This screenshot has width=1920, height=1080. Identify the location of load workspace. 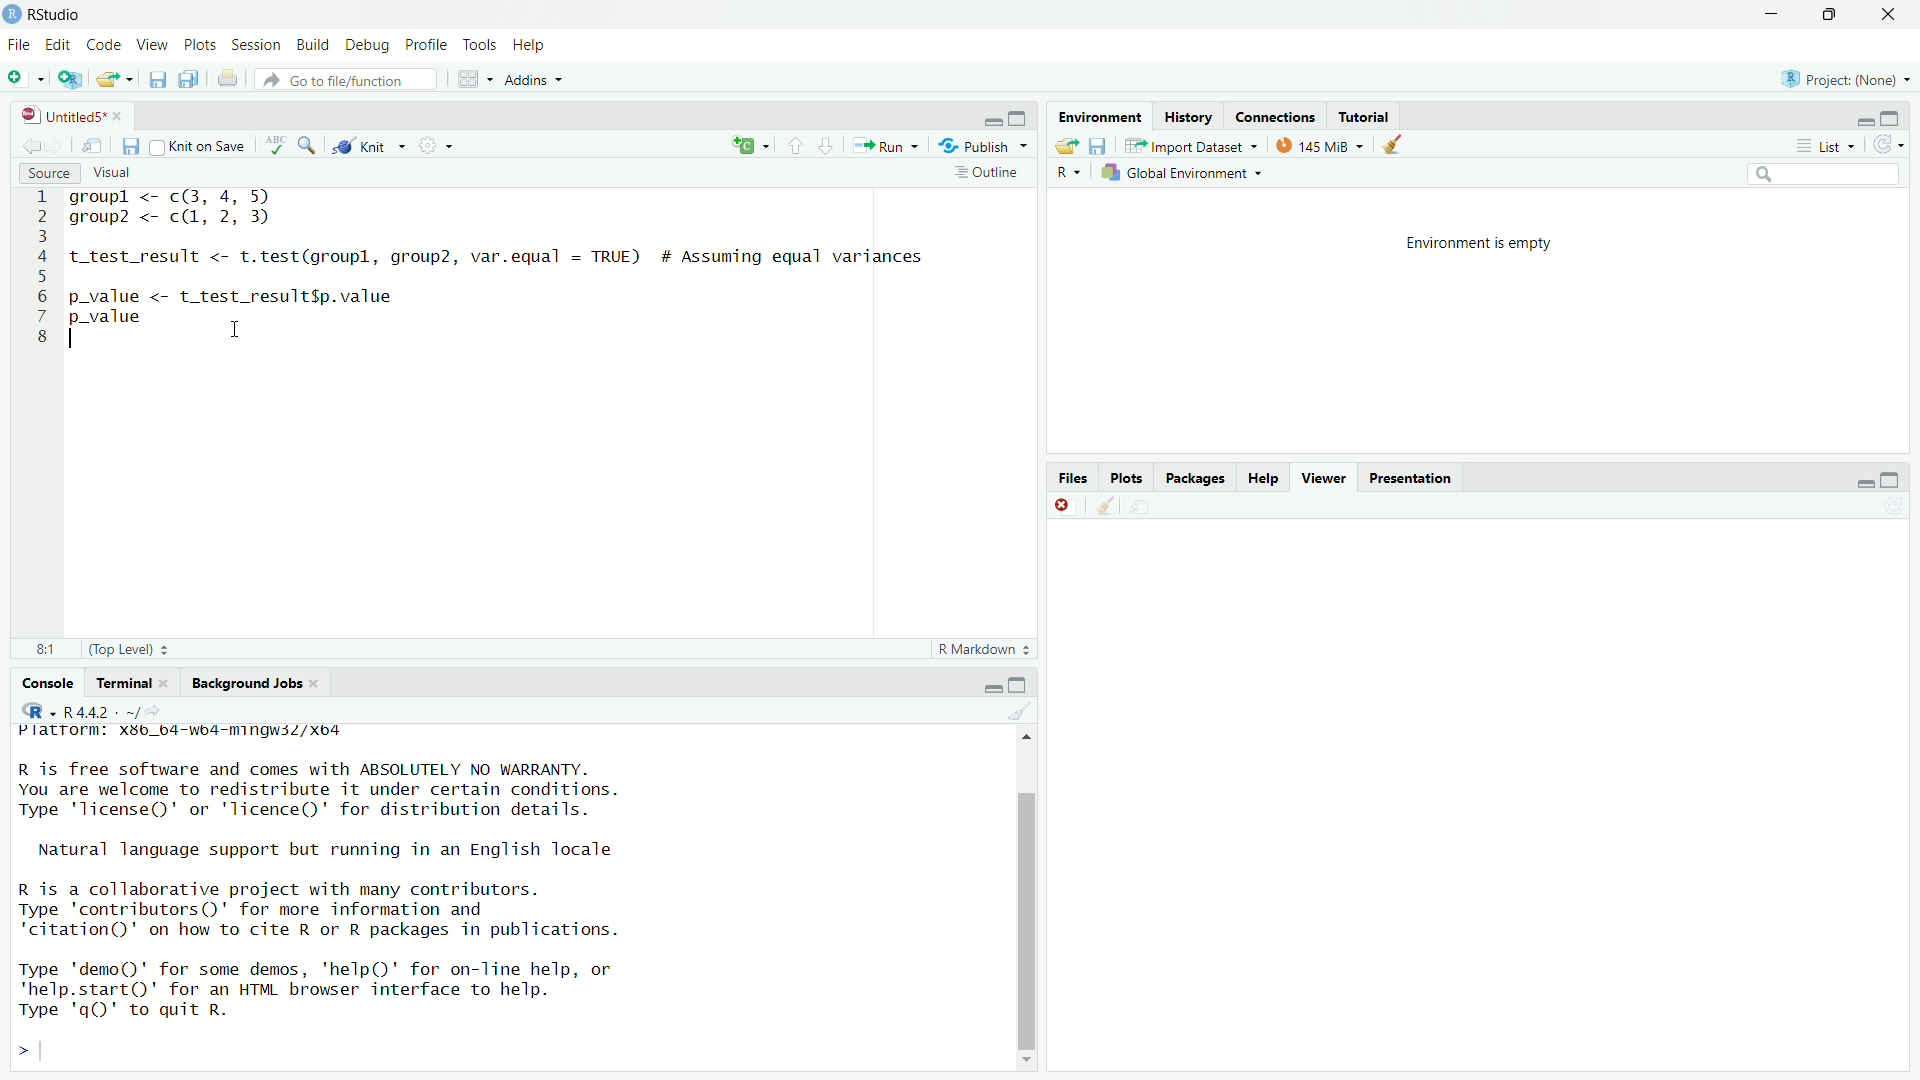
(1065, 145).